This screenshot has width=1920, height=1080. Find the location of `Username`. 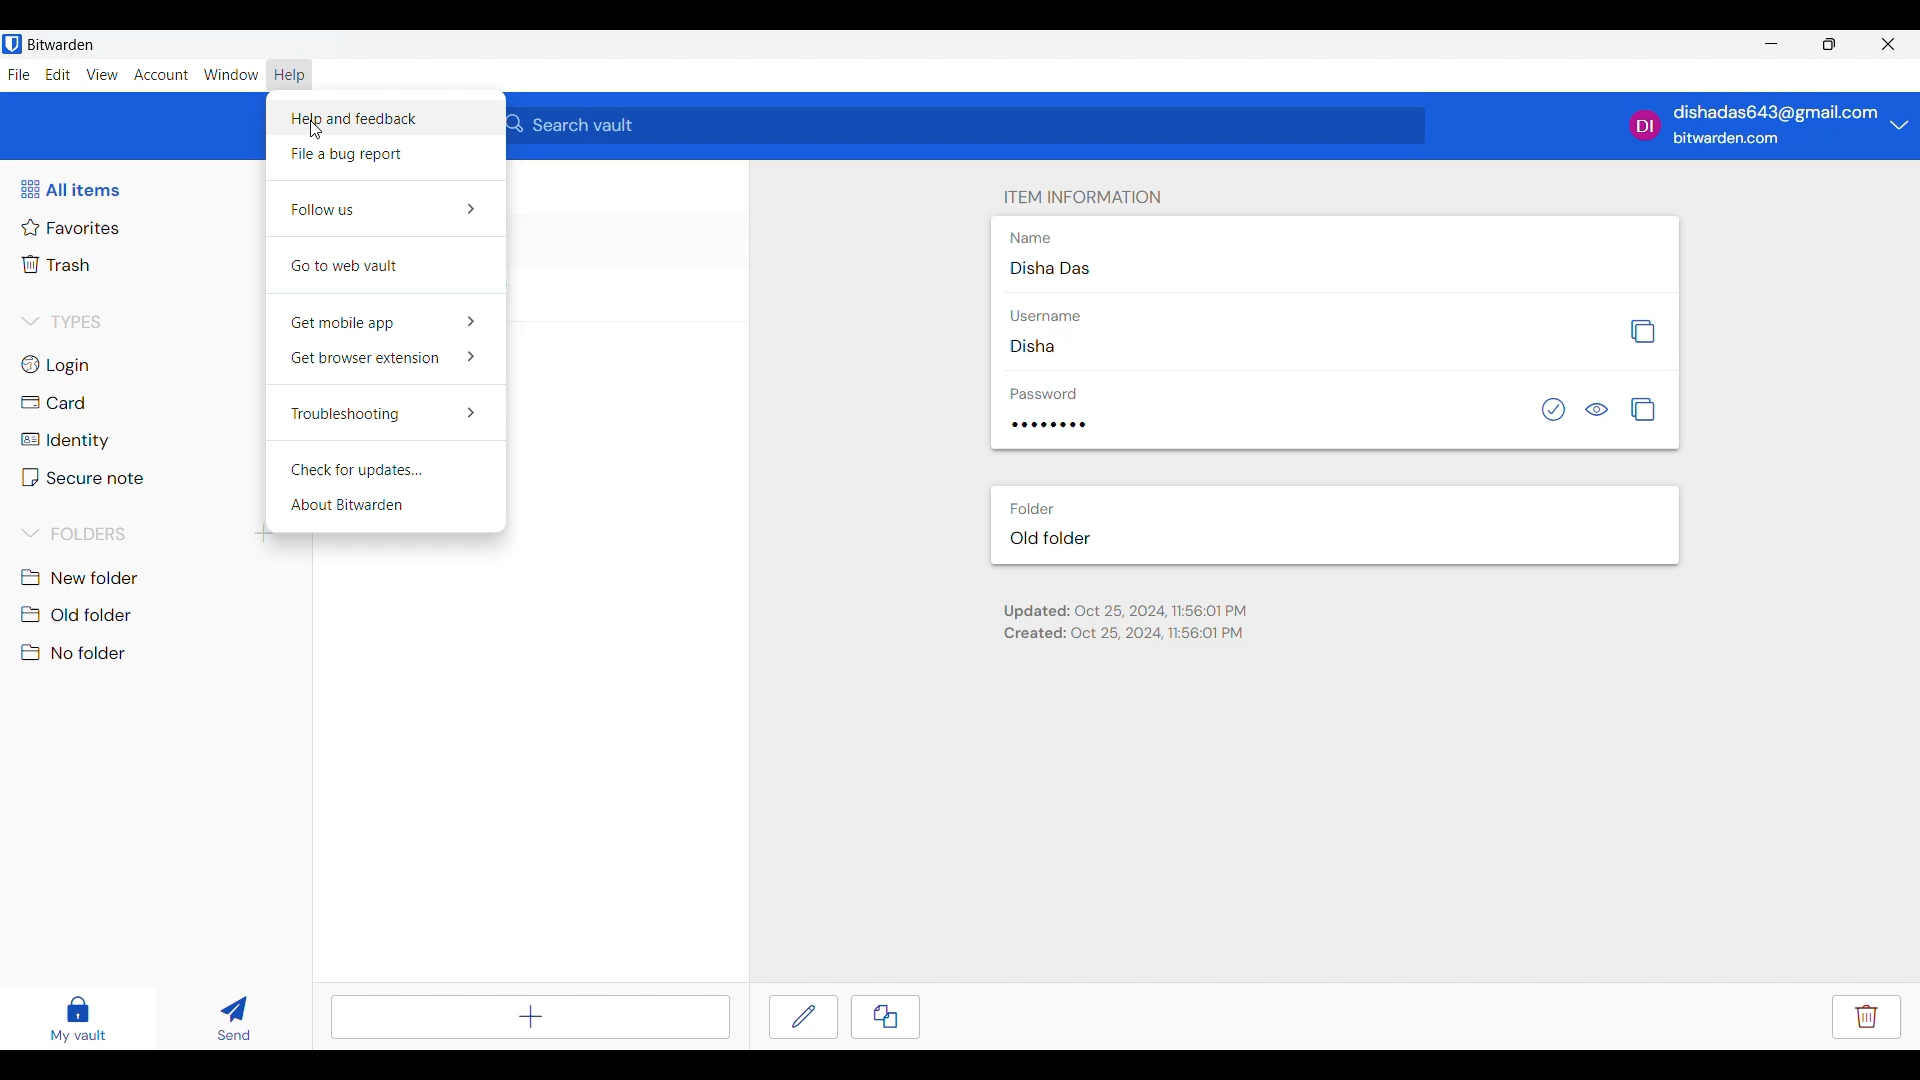

Username is located at coordinates (1044, 316).